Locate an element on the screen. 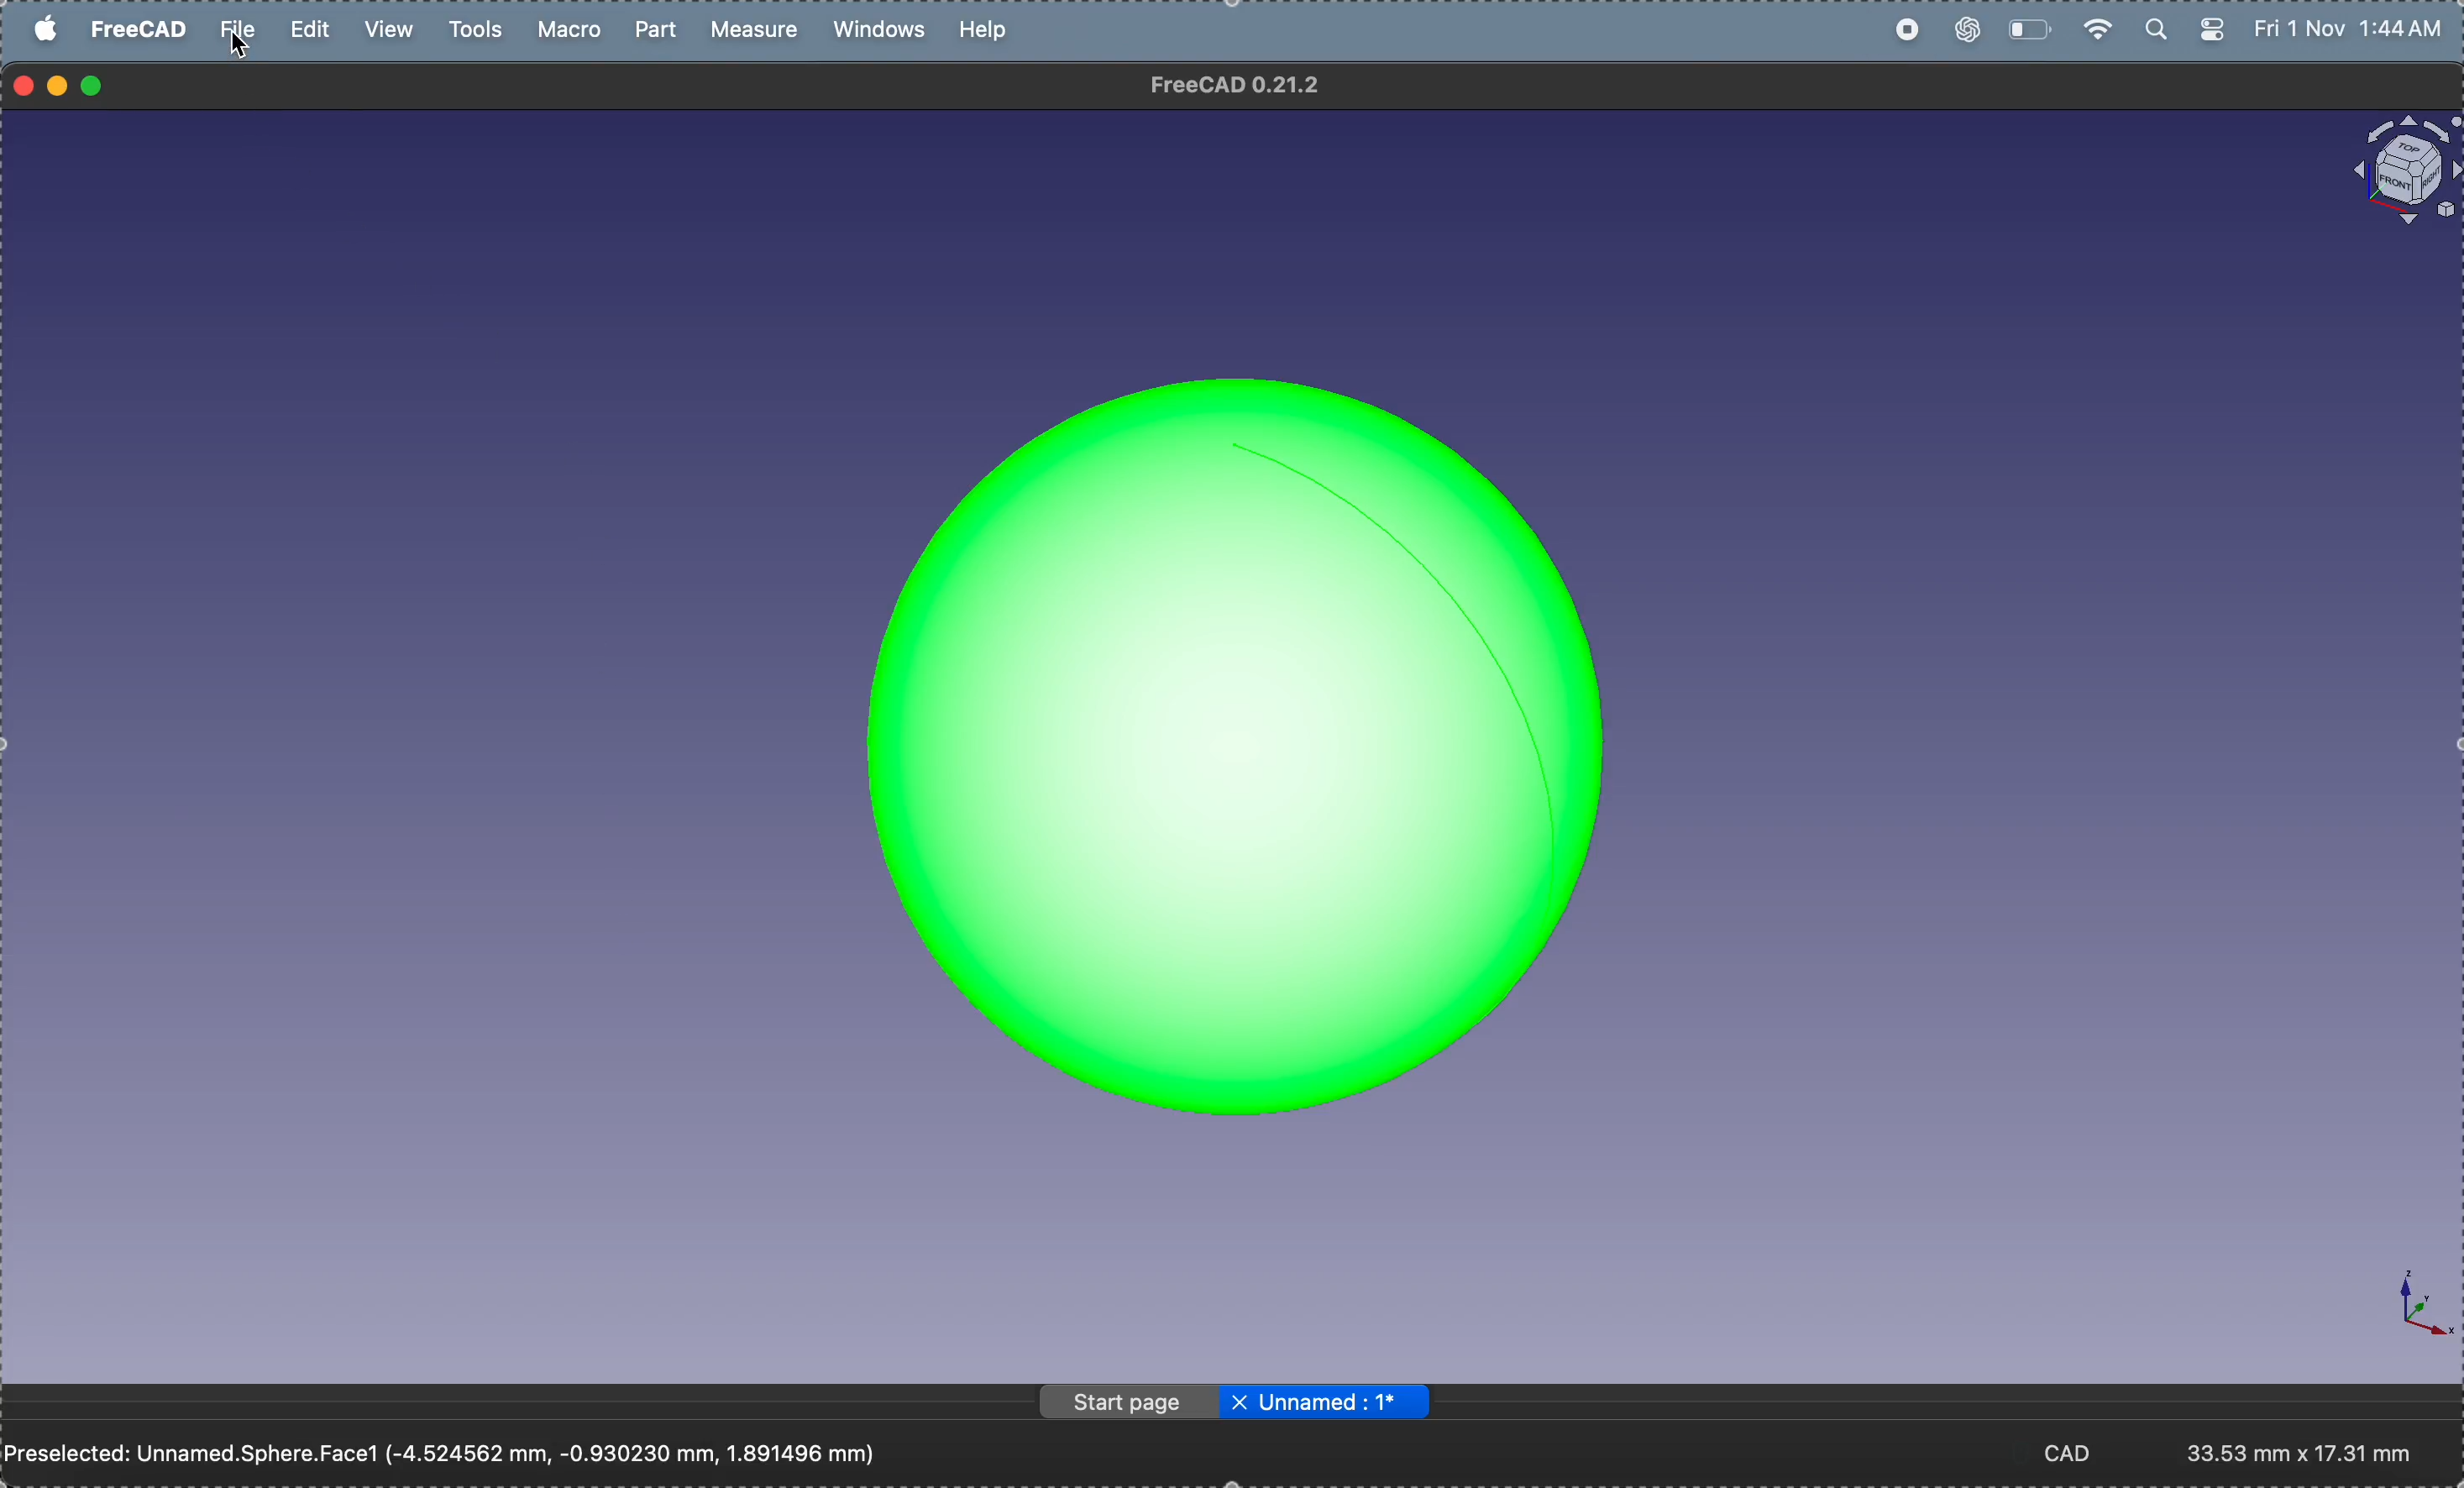 Image resolution: width=2464 pixels, height=1488 pixels. closing window is located at coordinates (25, 83).